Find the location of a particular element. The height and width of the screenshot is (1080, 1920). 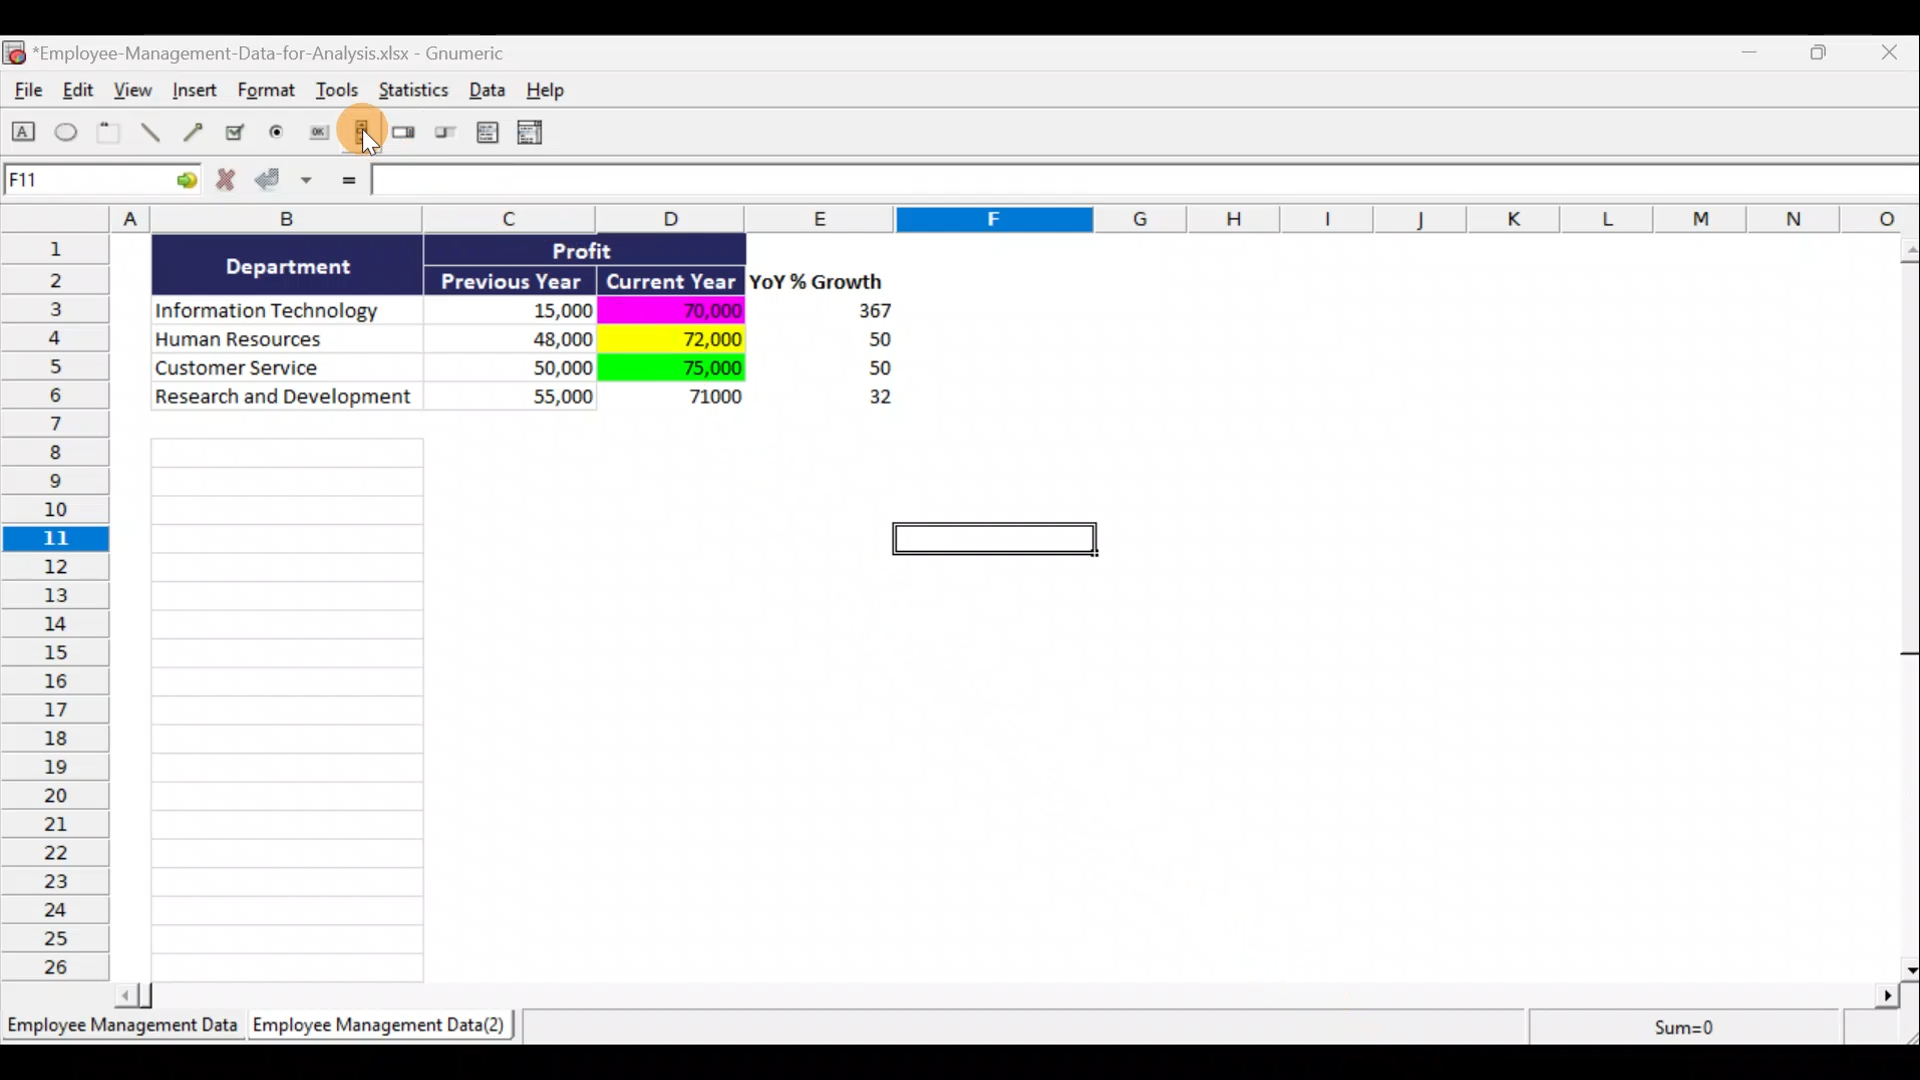

Rows is located at coordinates (61, 605).